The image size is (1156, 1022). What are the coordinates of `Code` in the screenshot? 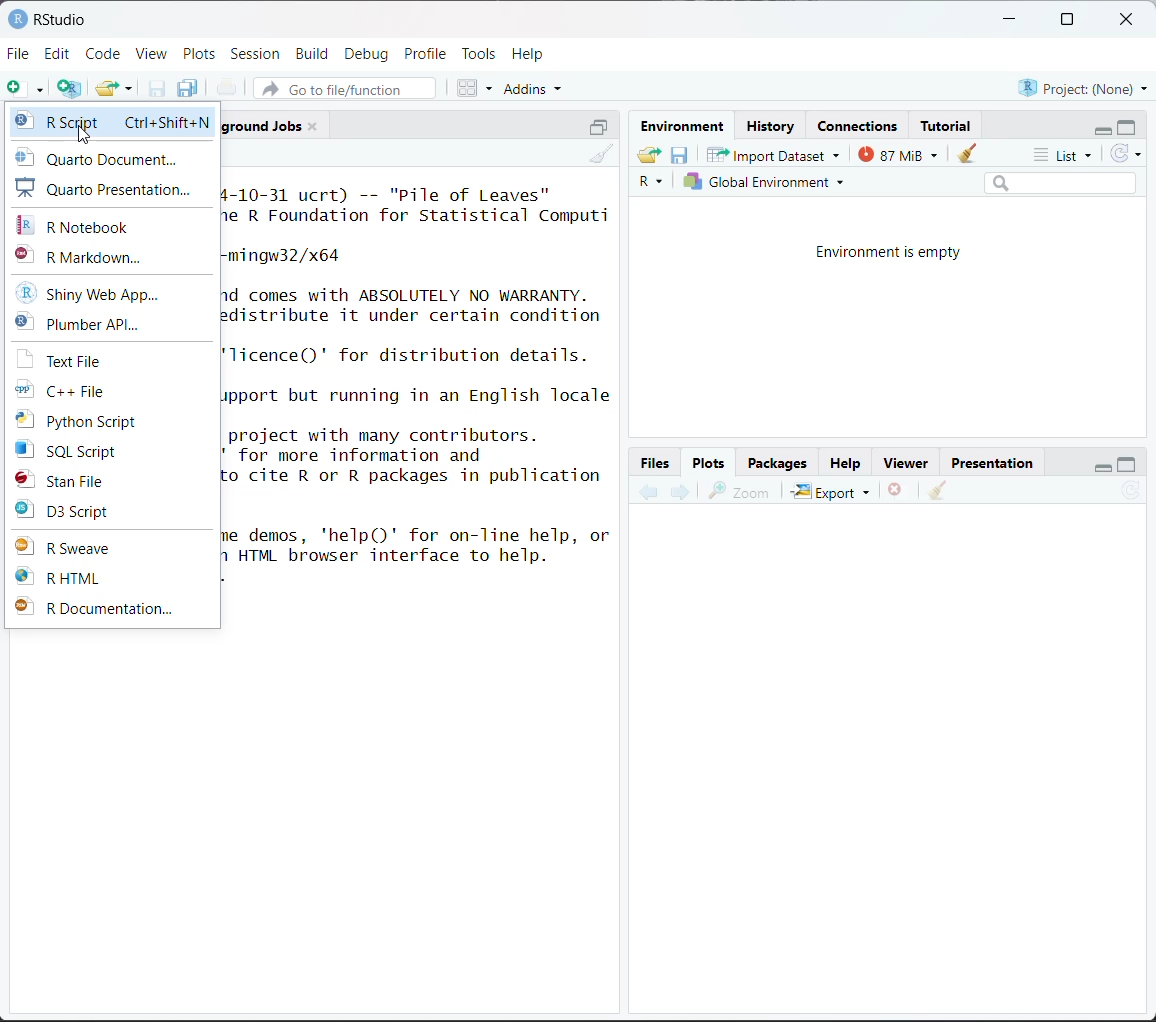 It's located at (105, 52).